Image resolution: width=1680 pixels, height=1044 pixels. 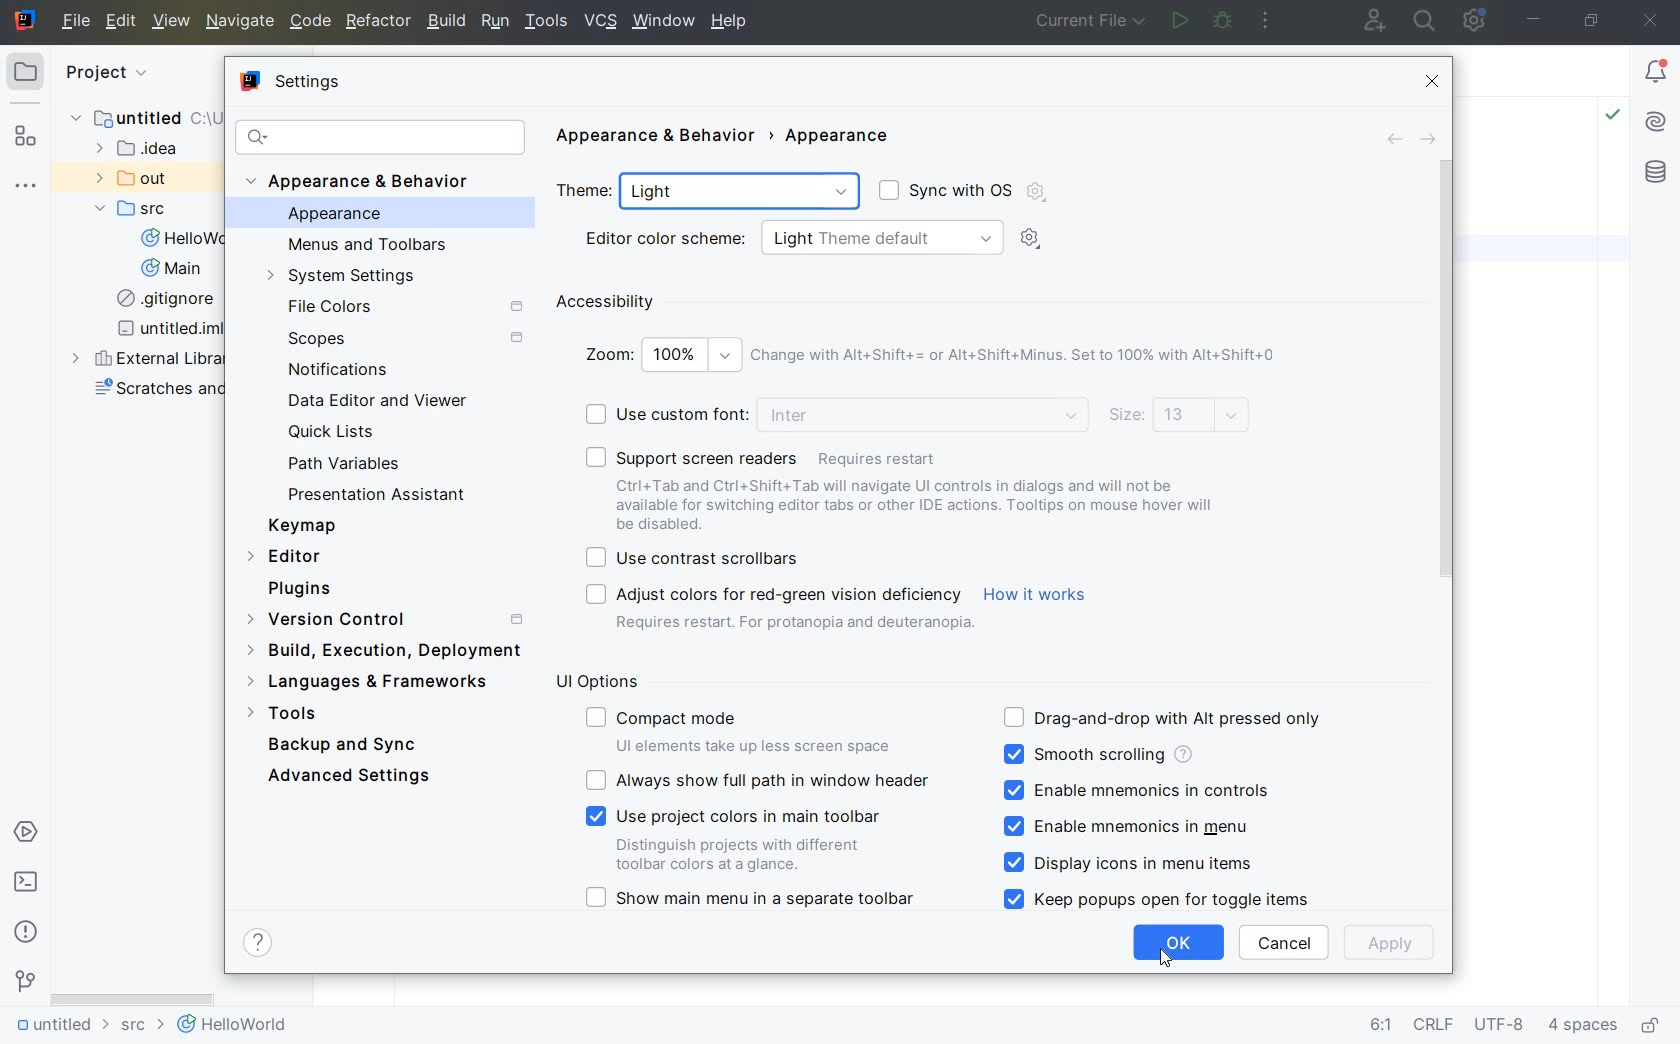 I want to click on SRC, so click(x=141, y=208).